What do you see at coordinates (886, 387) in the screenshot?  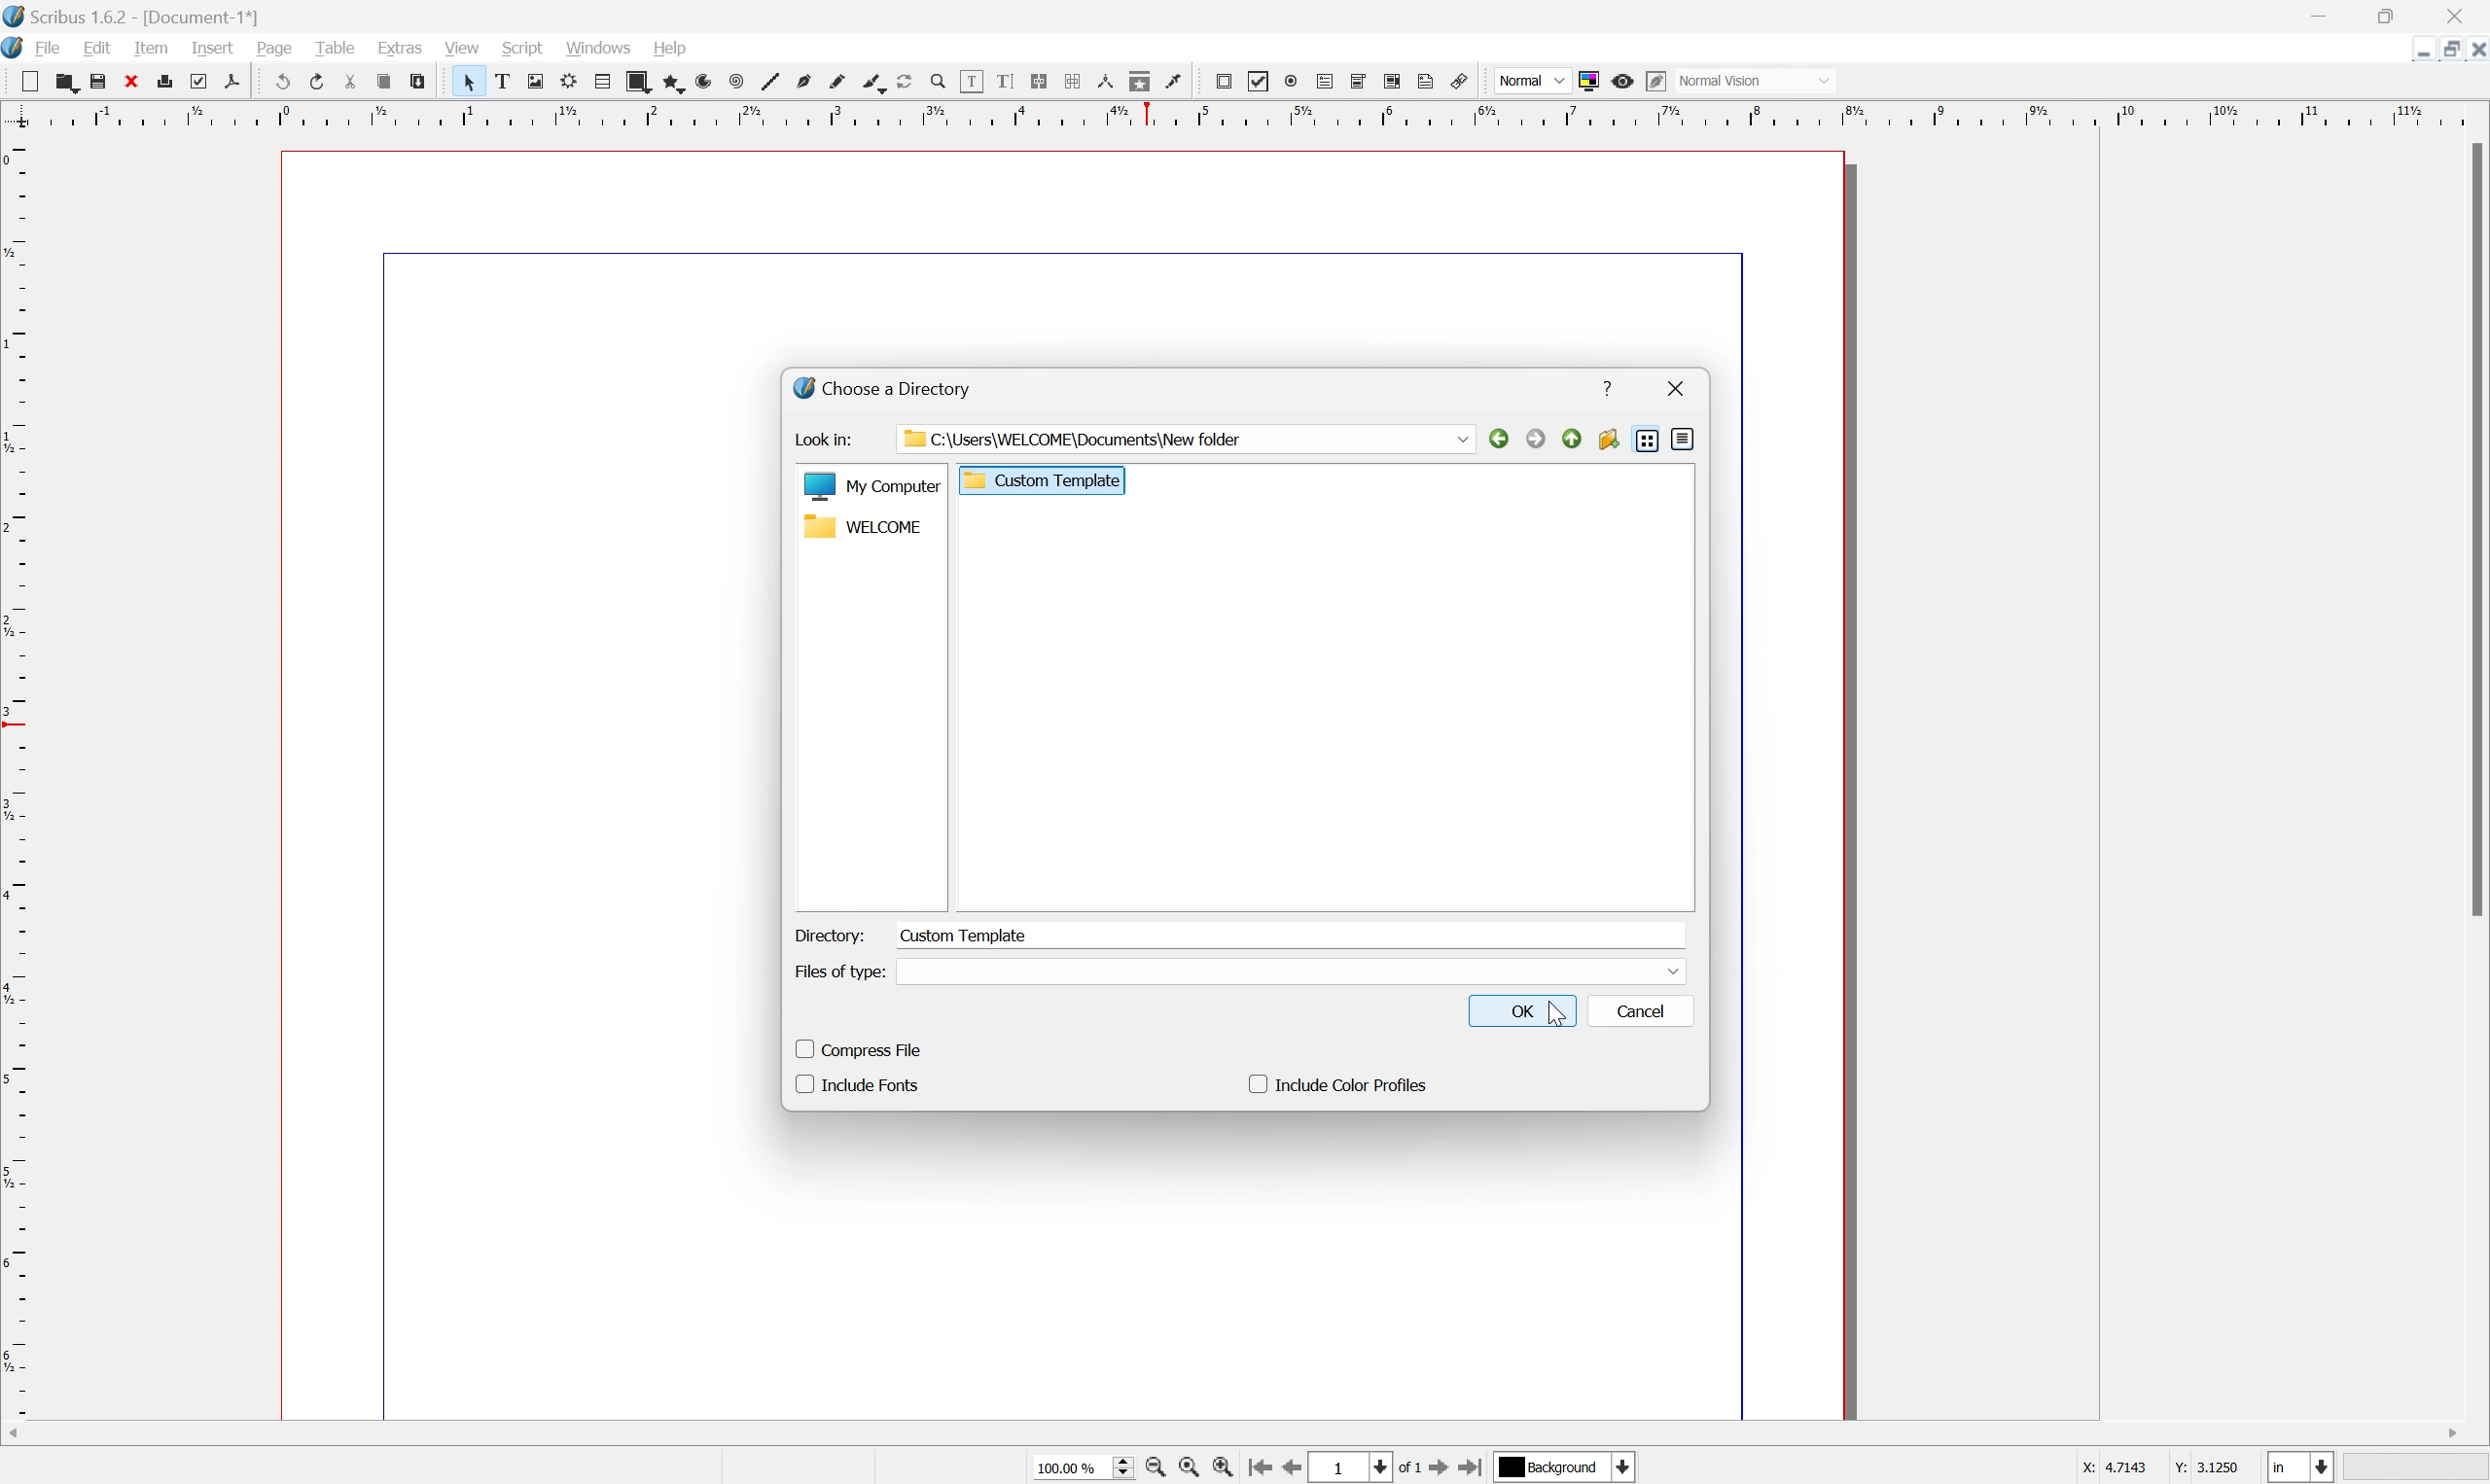 I see `choose a directory` at bounding box center [886, 387].